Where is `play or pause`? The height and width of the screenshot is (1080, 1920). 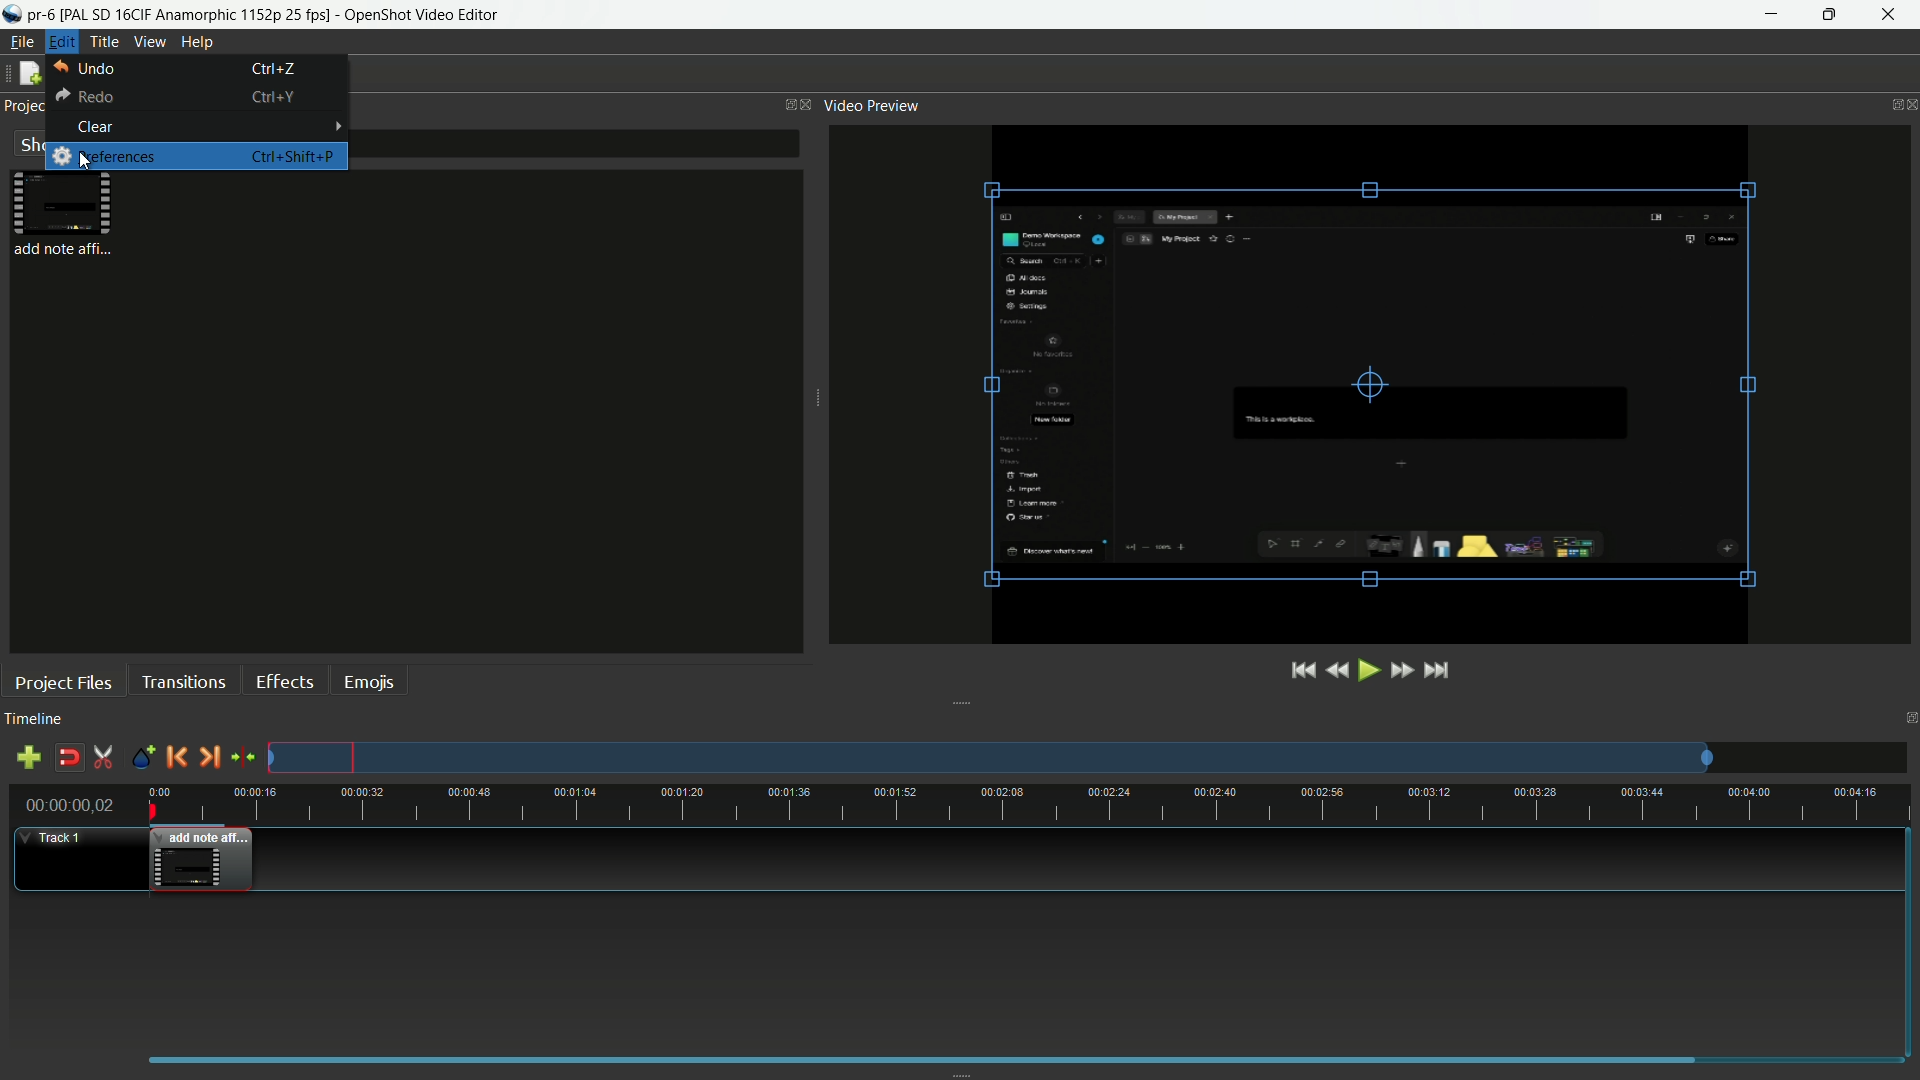
play or pause is located at coordinates (1366, 670).